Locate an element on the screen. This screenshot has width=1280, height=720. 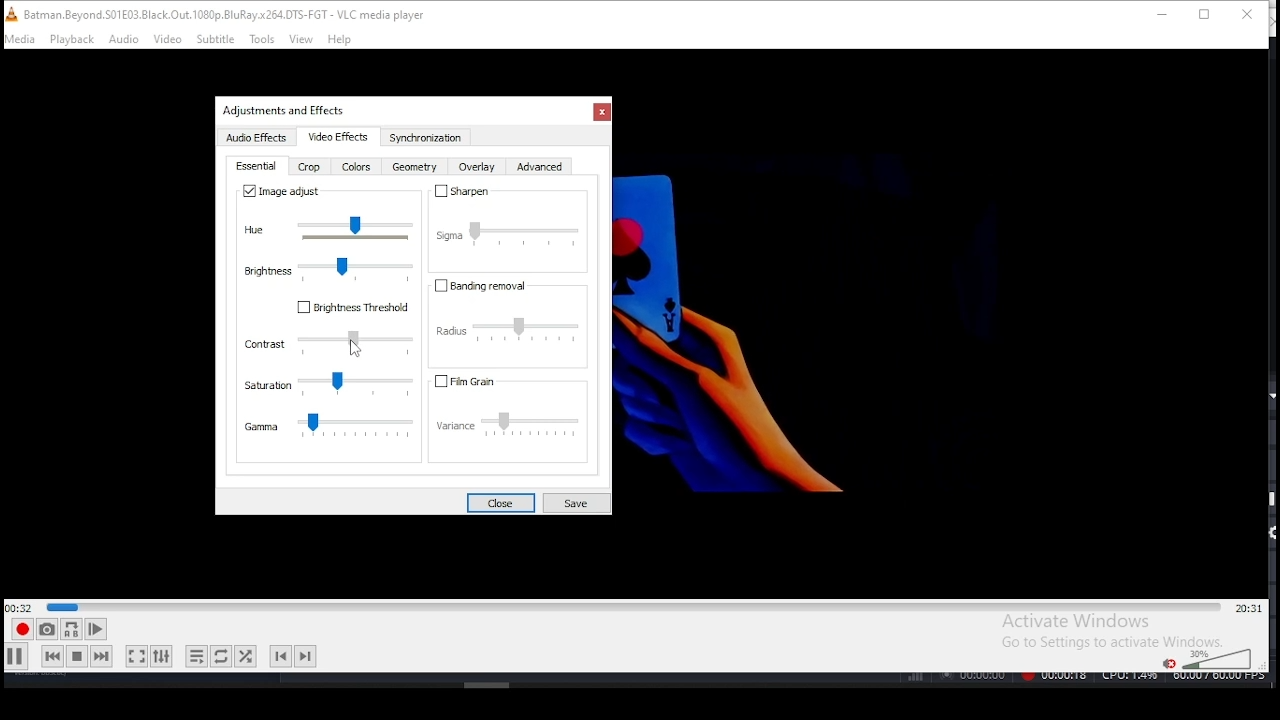
view is located at coordinates (302, 39).